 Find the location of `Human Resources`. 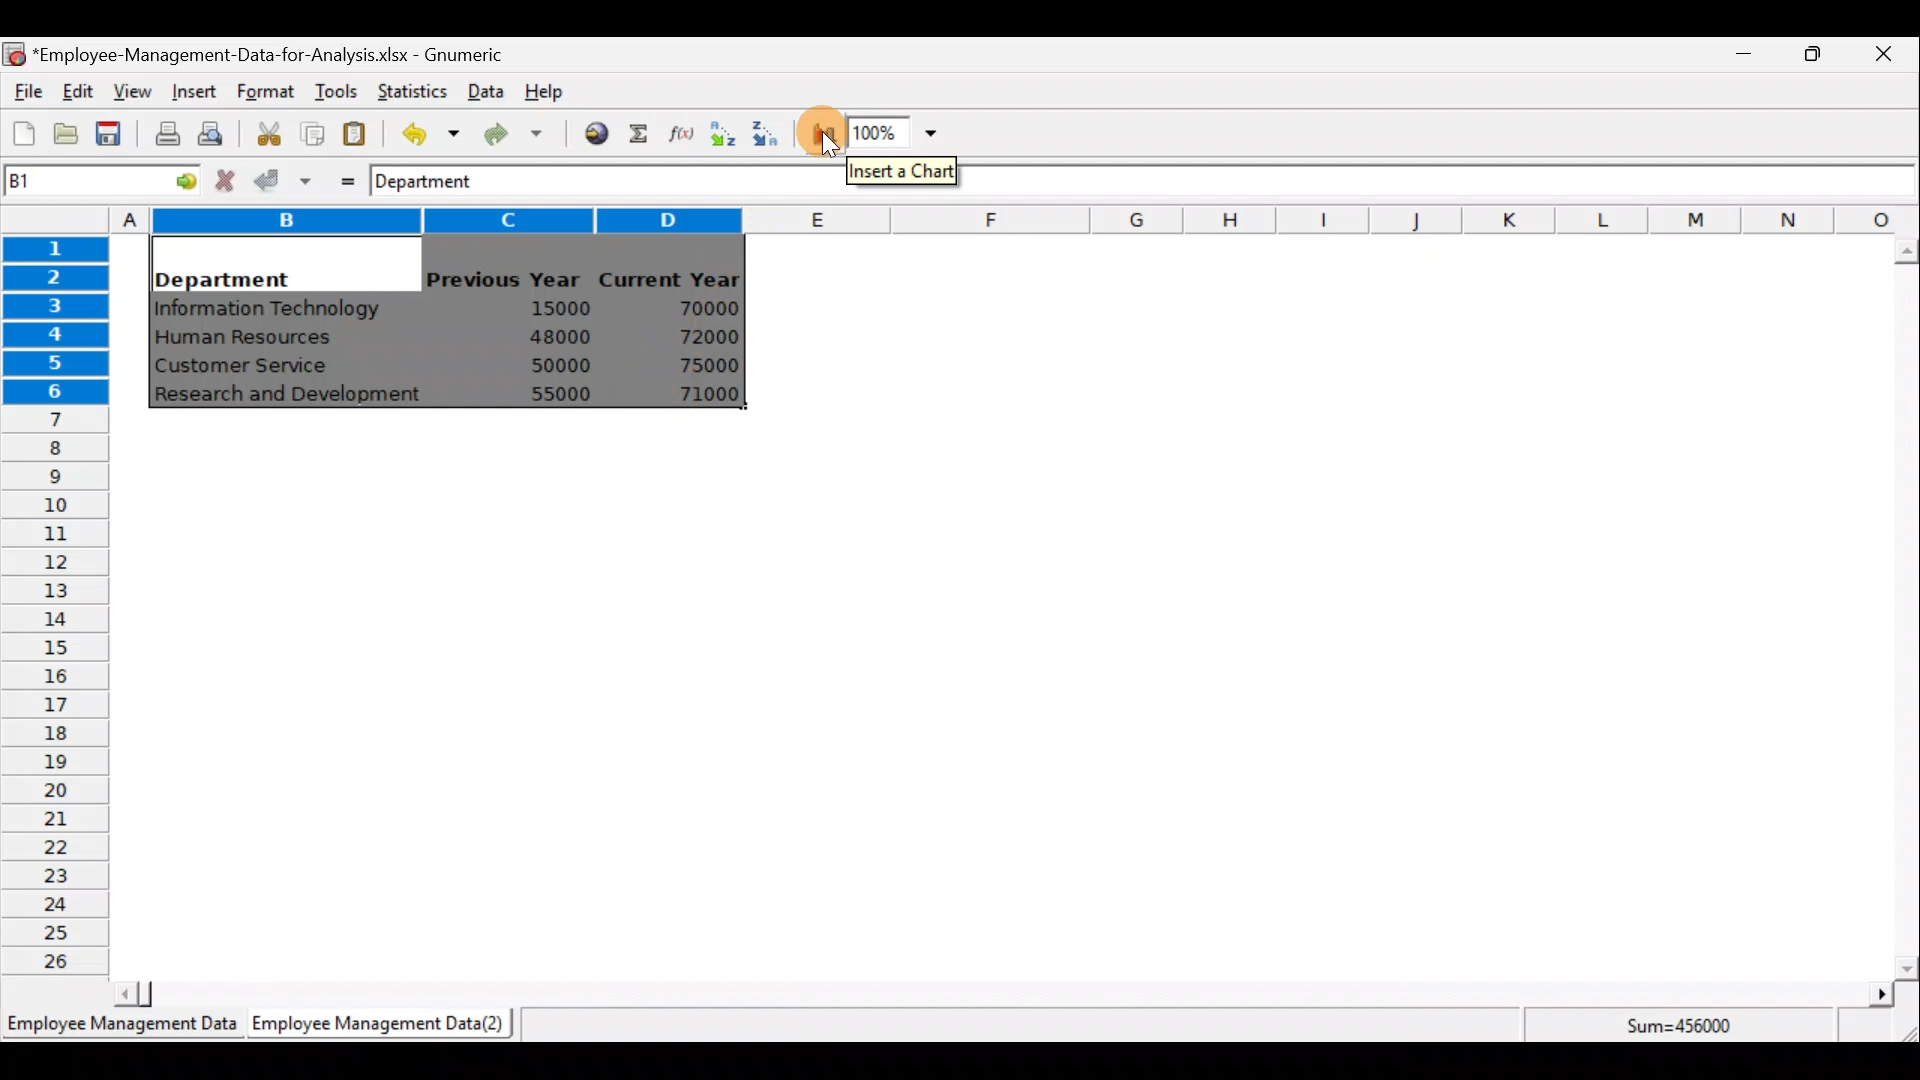

Human Resources is located at coordinates (253, 339).